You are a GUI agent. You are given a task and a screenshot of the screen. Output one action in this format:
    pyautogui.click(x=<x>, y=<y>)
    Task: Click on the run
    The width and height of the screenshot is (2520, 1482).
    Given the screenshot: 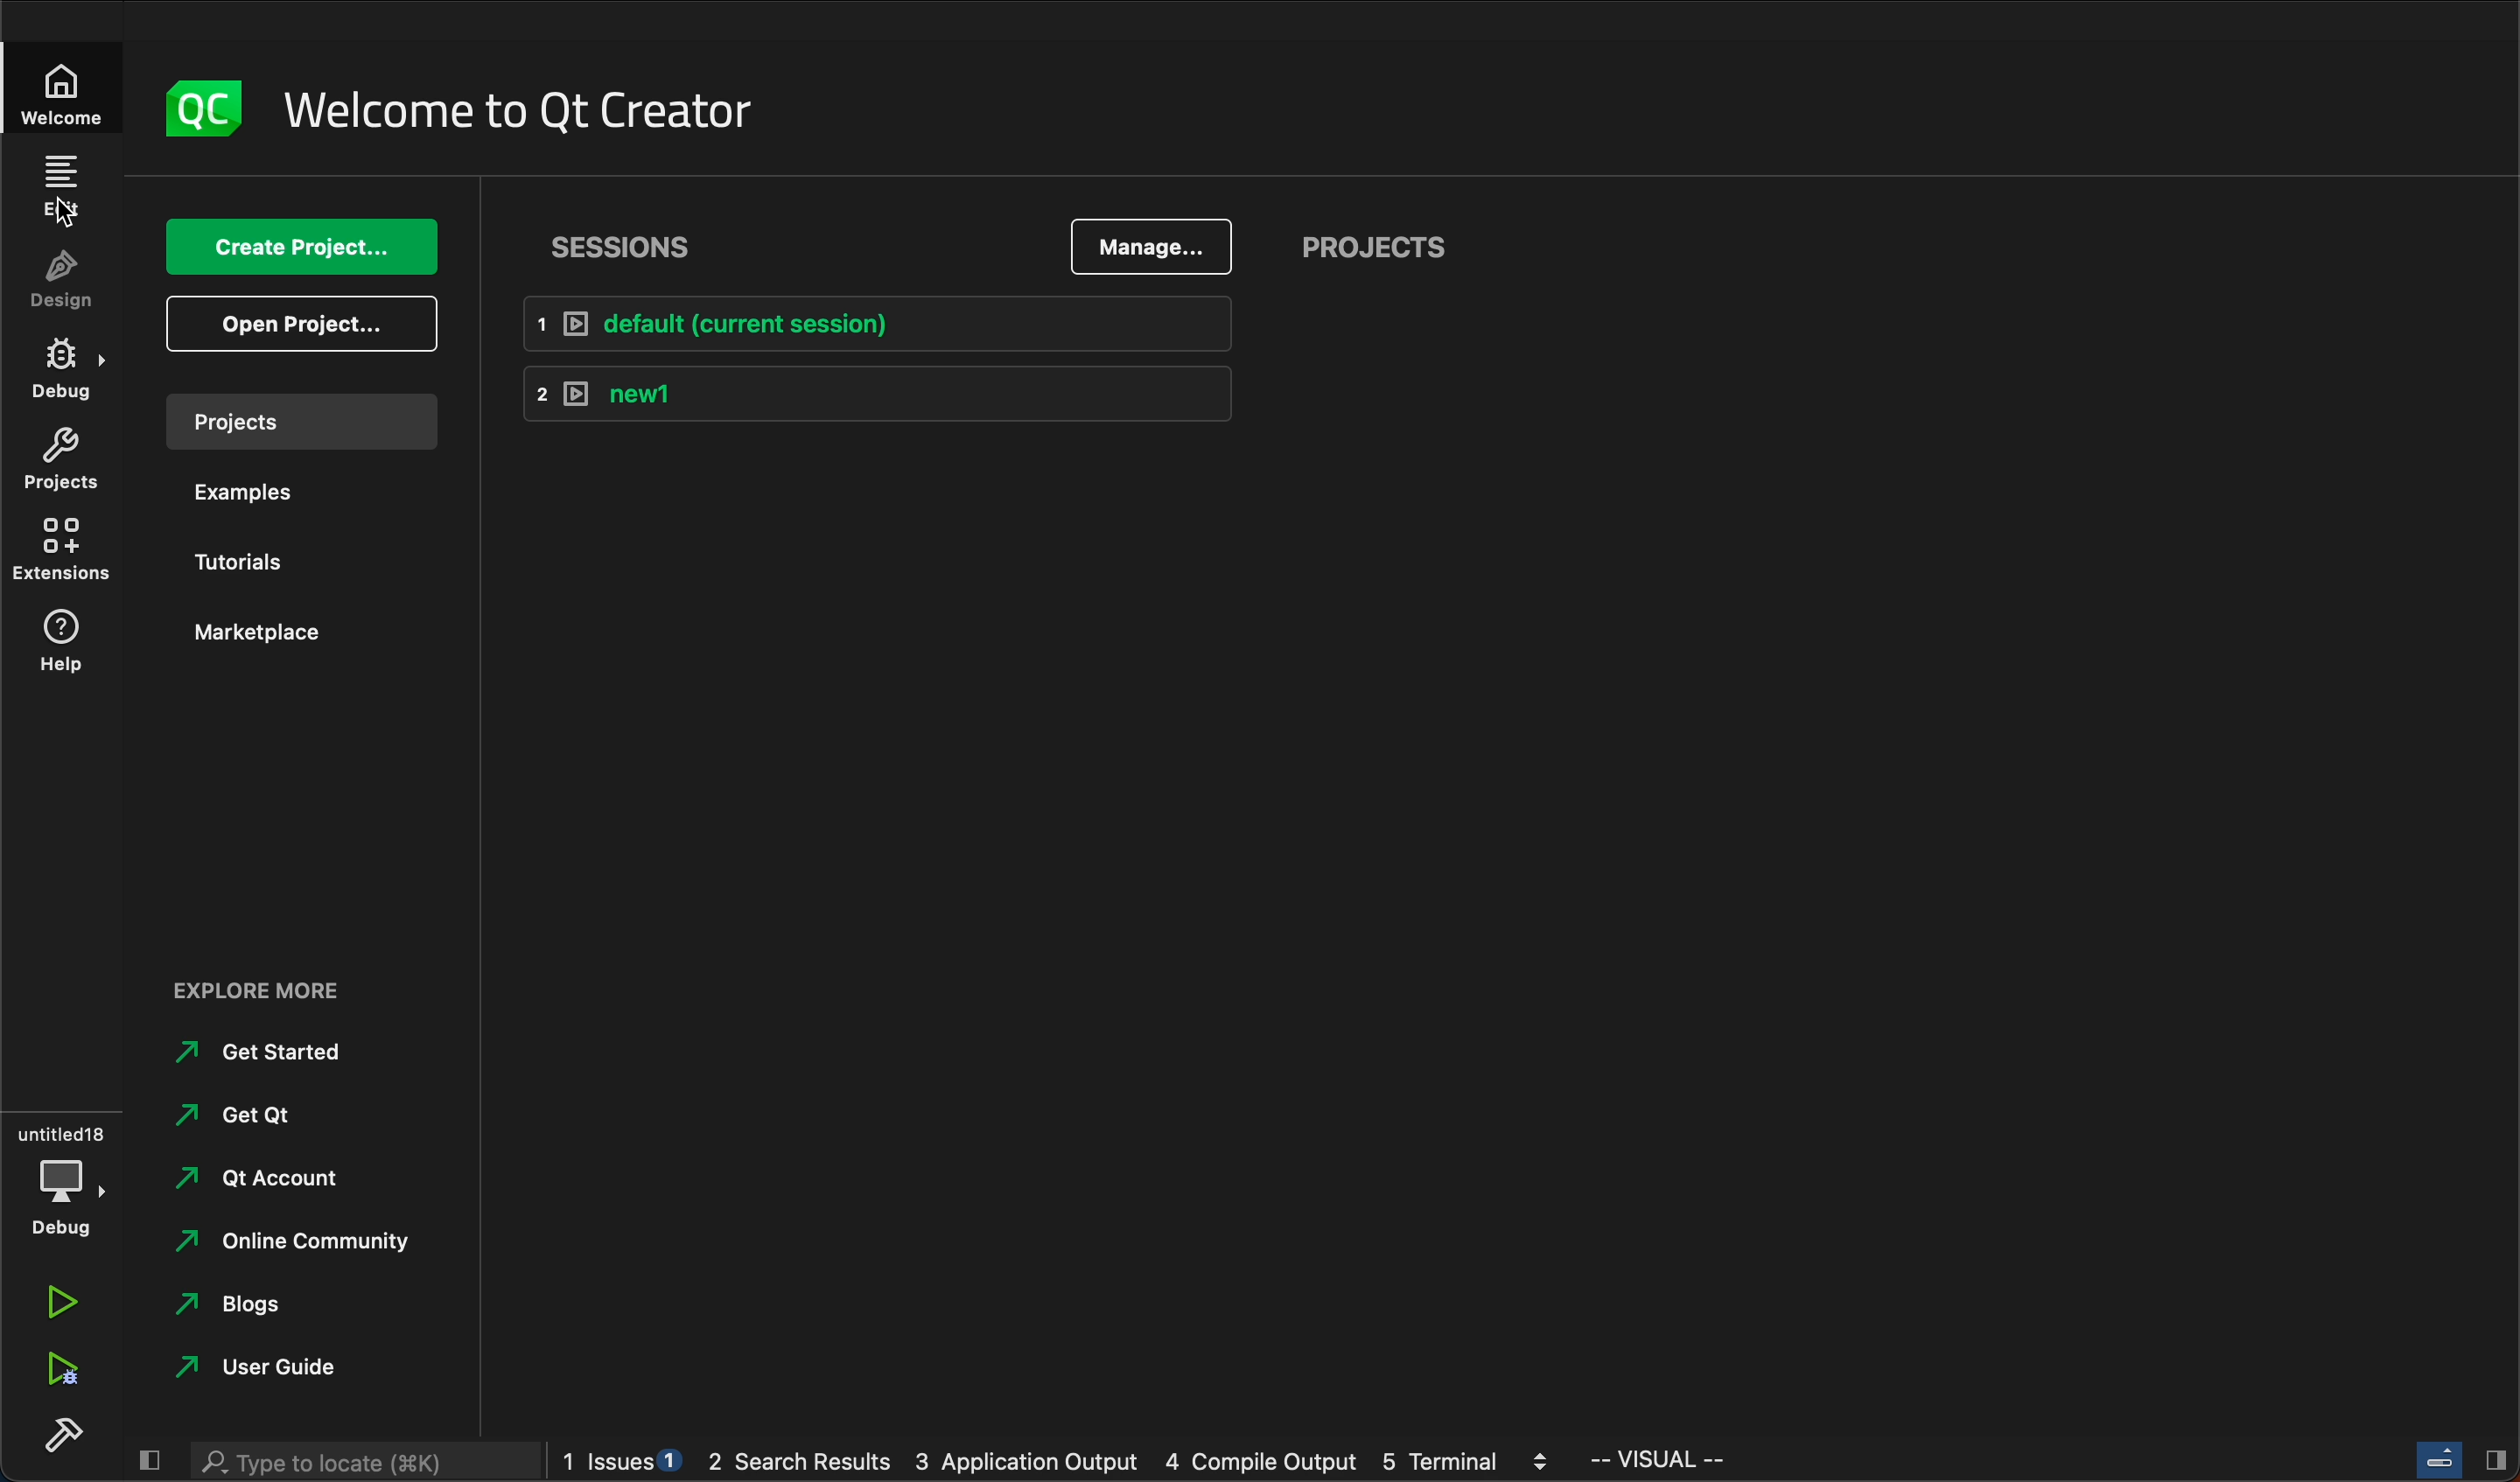 What is the action you would take?
    pyautogui.click(x=62, y=1303)
    